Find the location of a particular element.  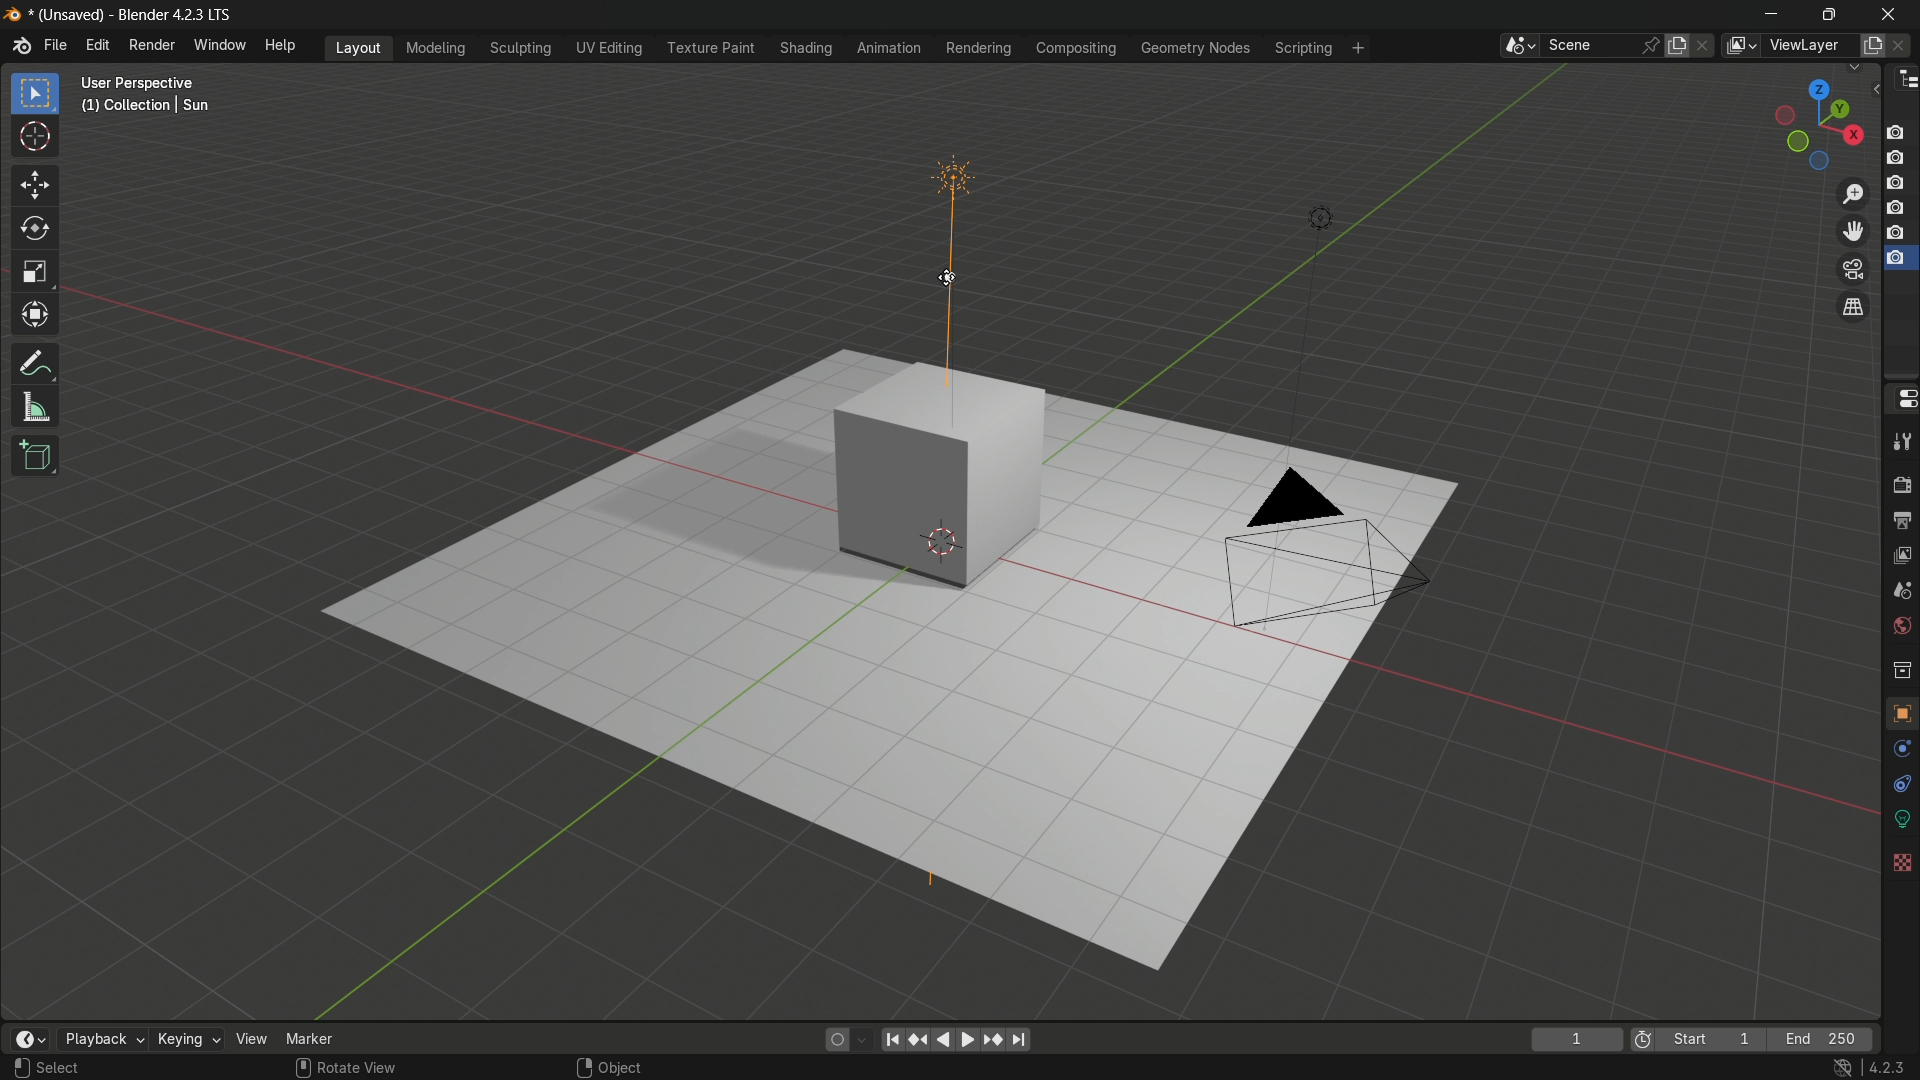

texture paint is located at coordinates (706, 48).